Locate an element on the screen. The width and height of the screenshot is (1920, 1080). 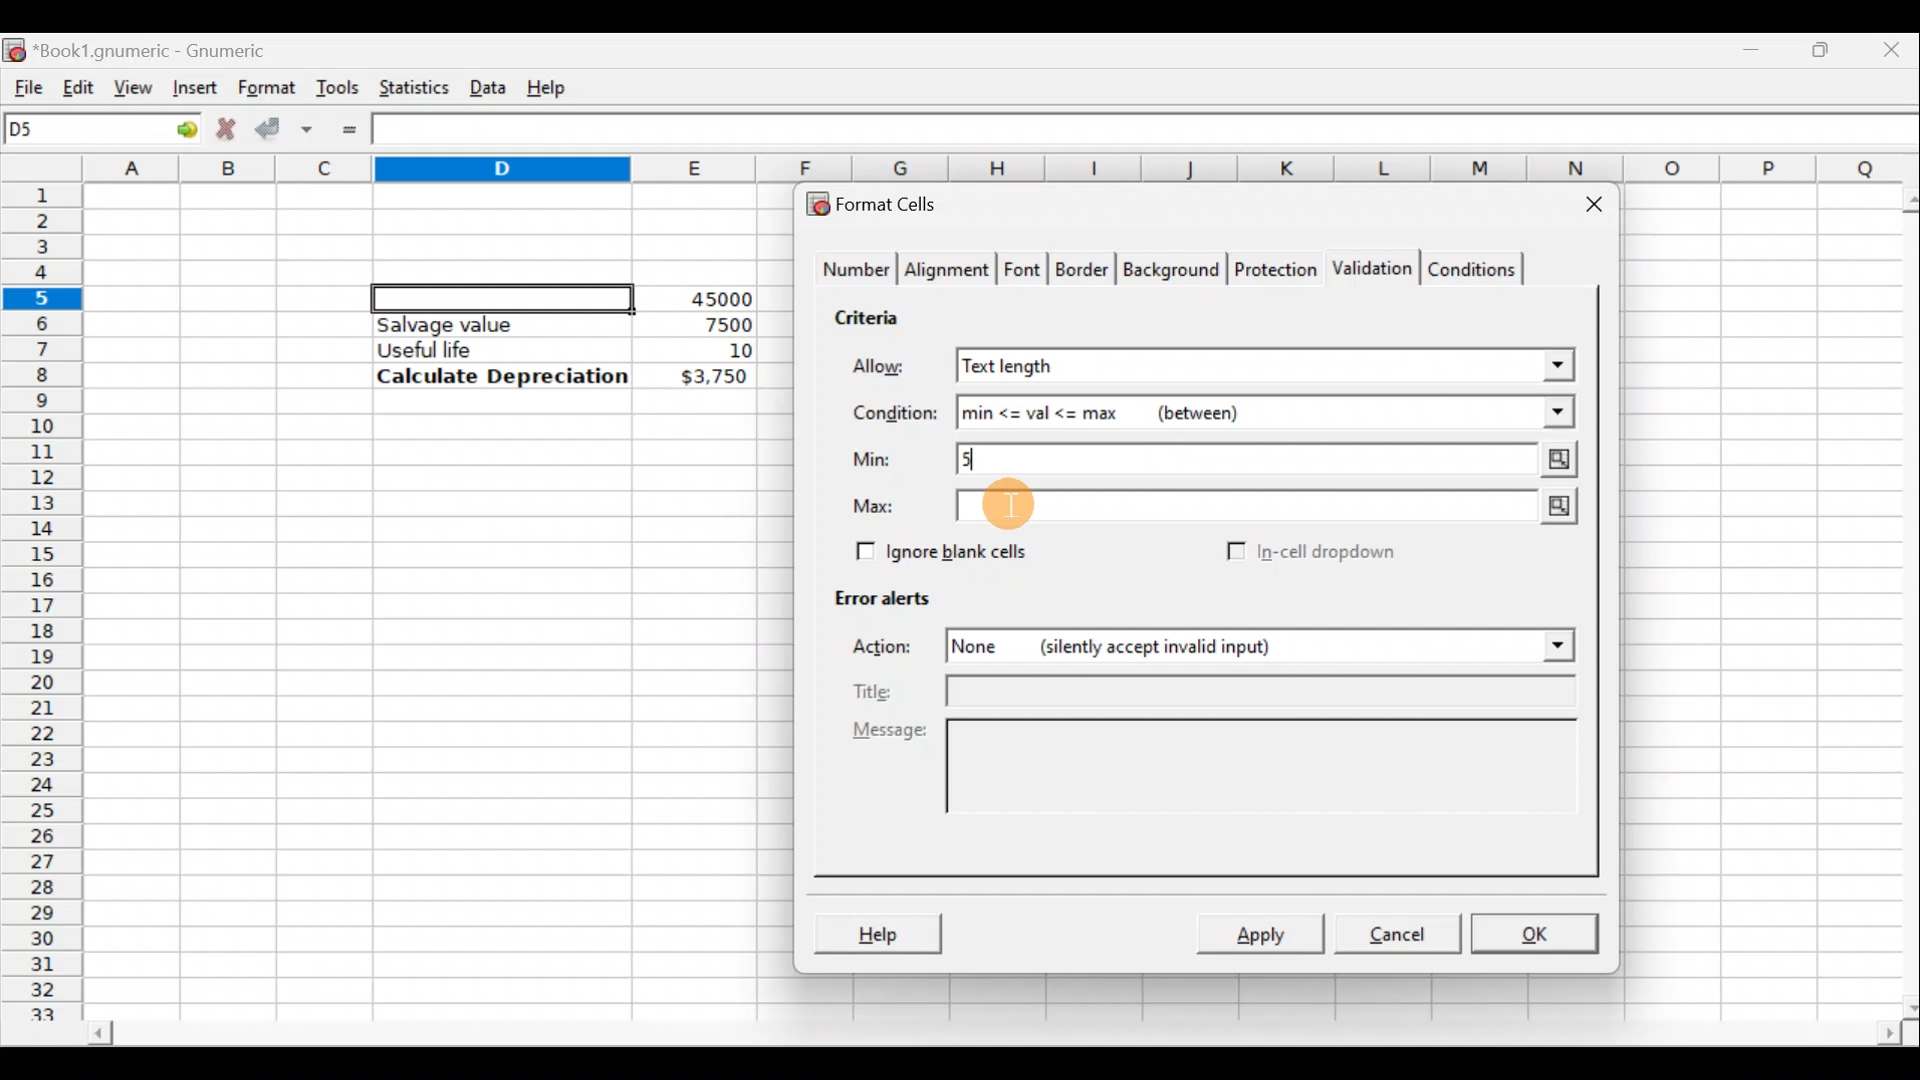
Allow drop down is located at coordinates (1556, 363).